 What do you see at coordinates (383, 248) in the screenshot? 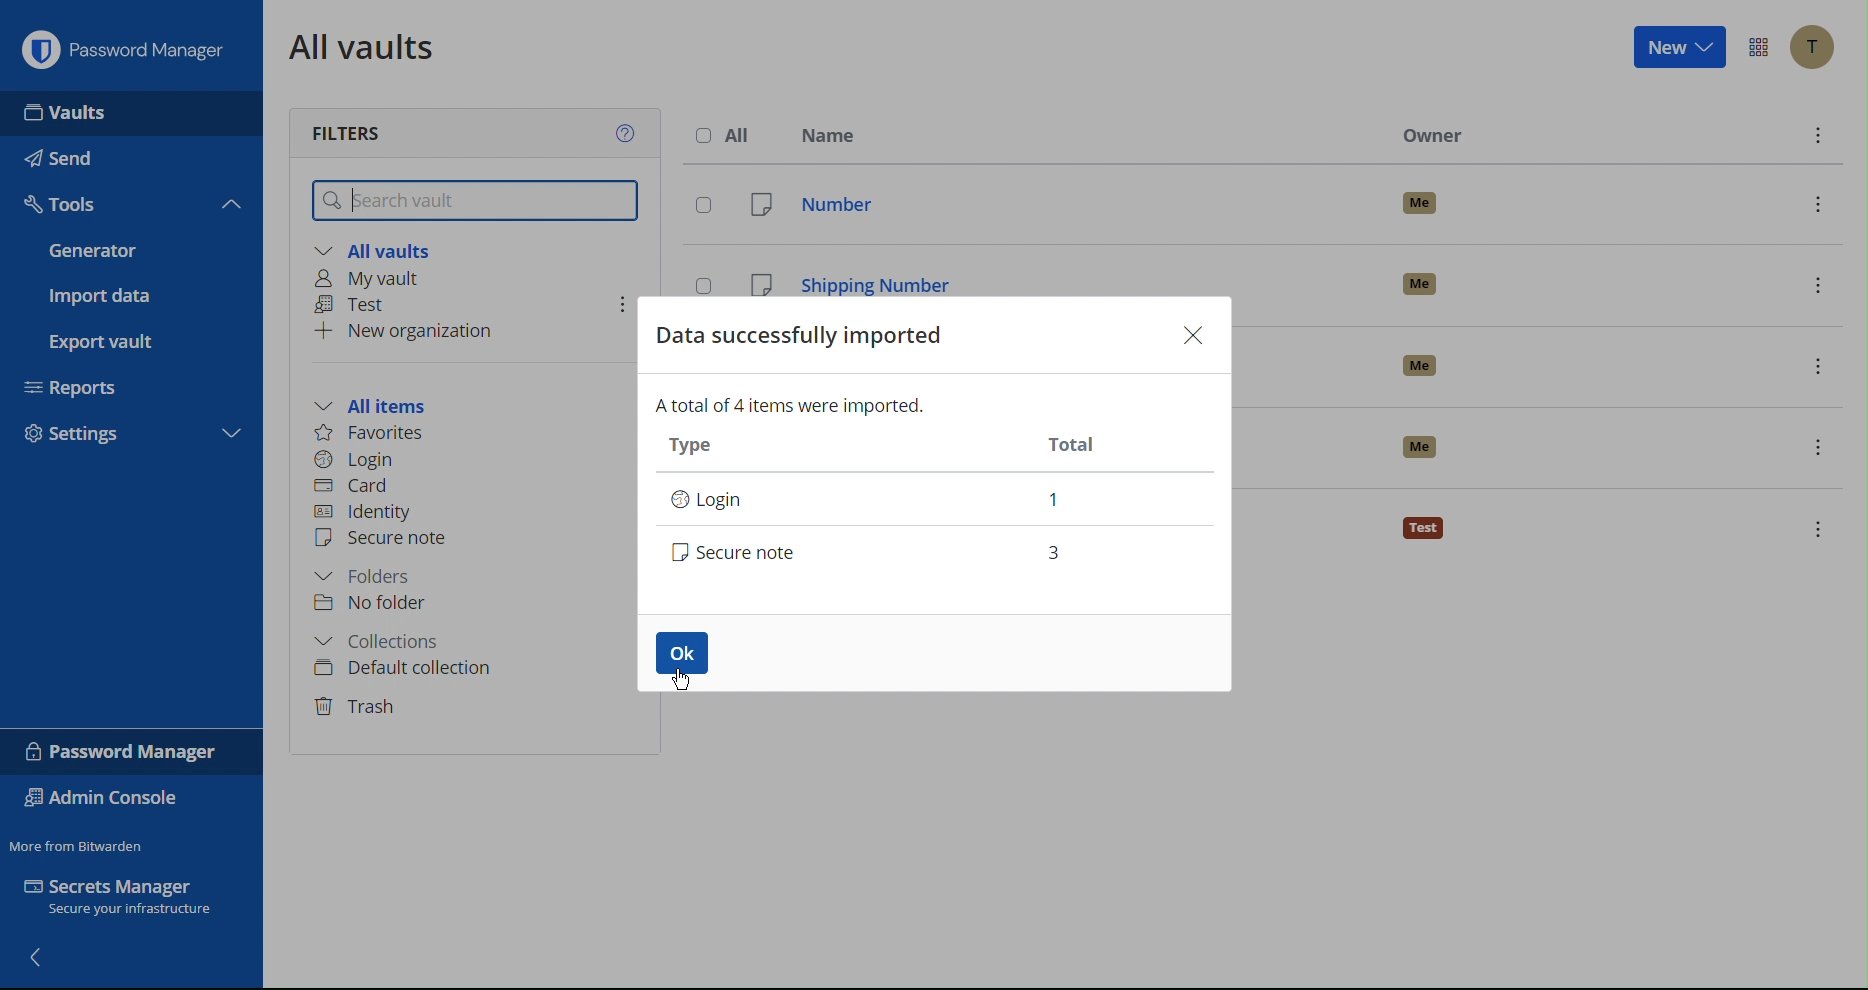
I see `All vaults` at bounding box center [383, 248].